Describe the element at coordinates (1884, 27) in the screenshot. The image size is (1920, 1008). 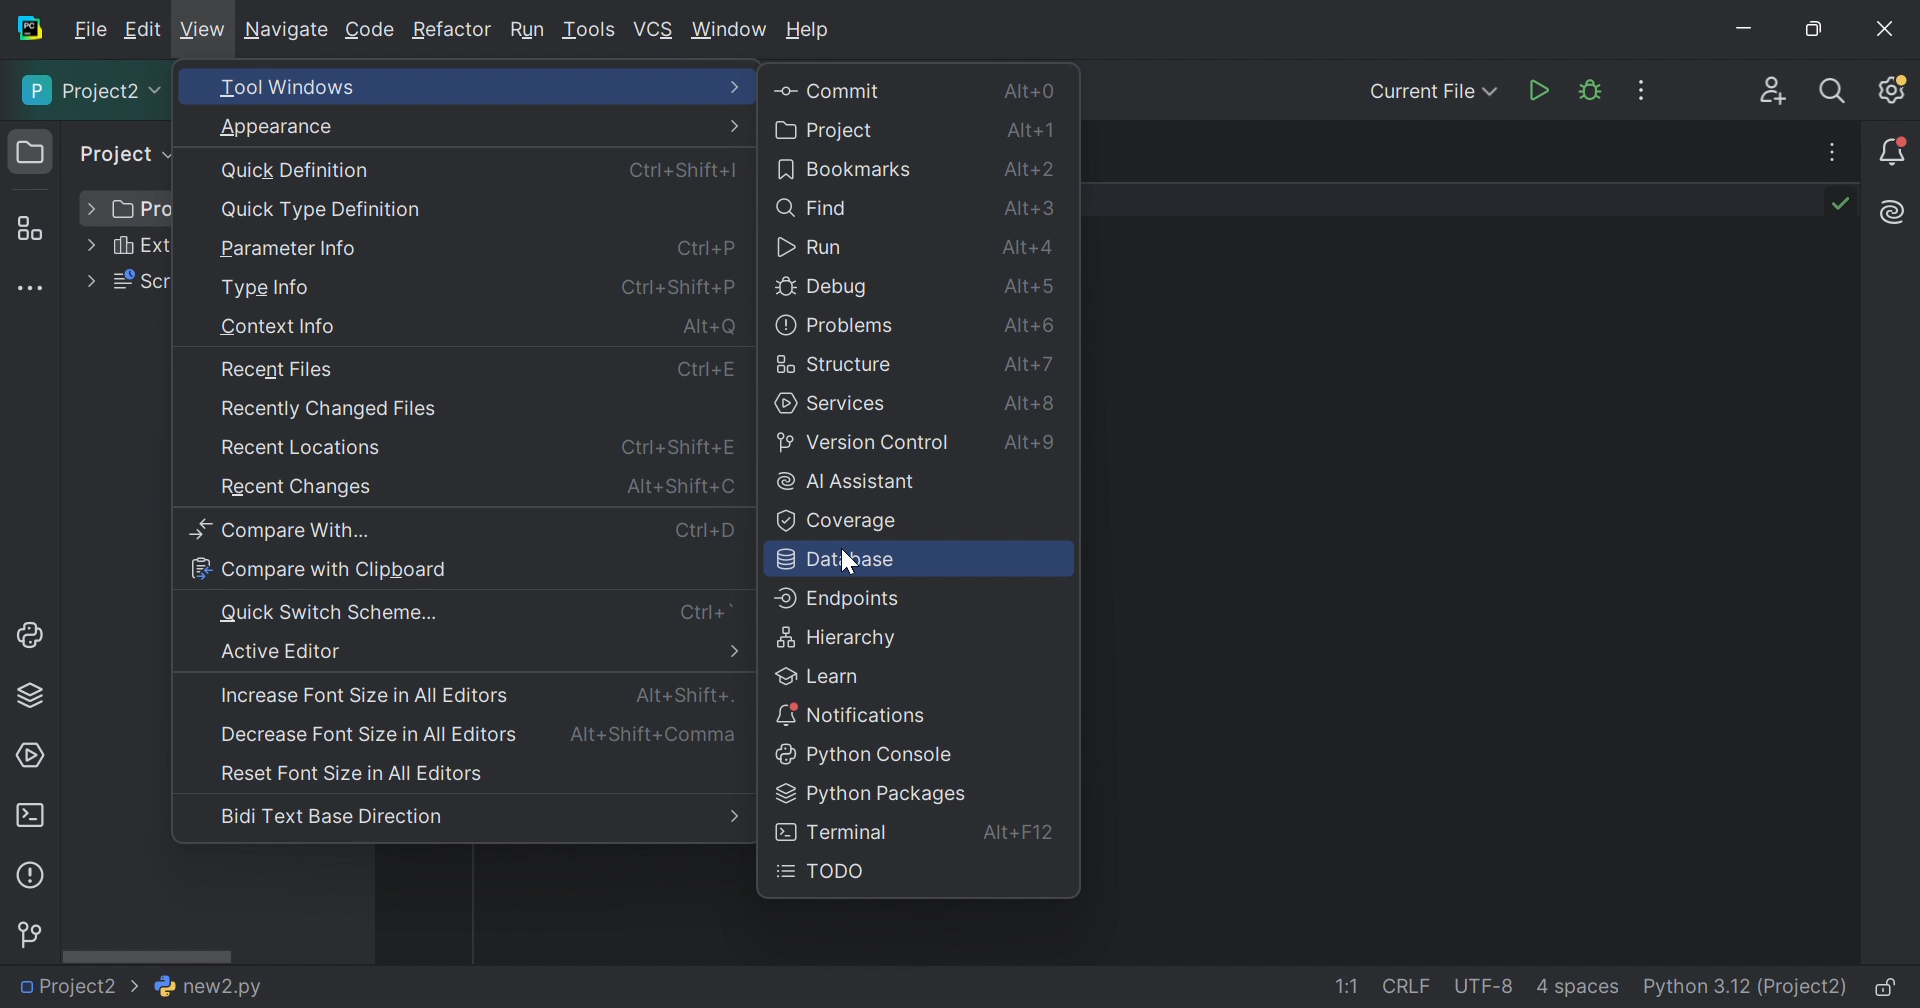
I see `Close` at that location.